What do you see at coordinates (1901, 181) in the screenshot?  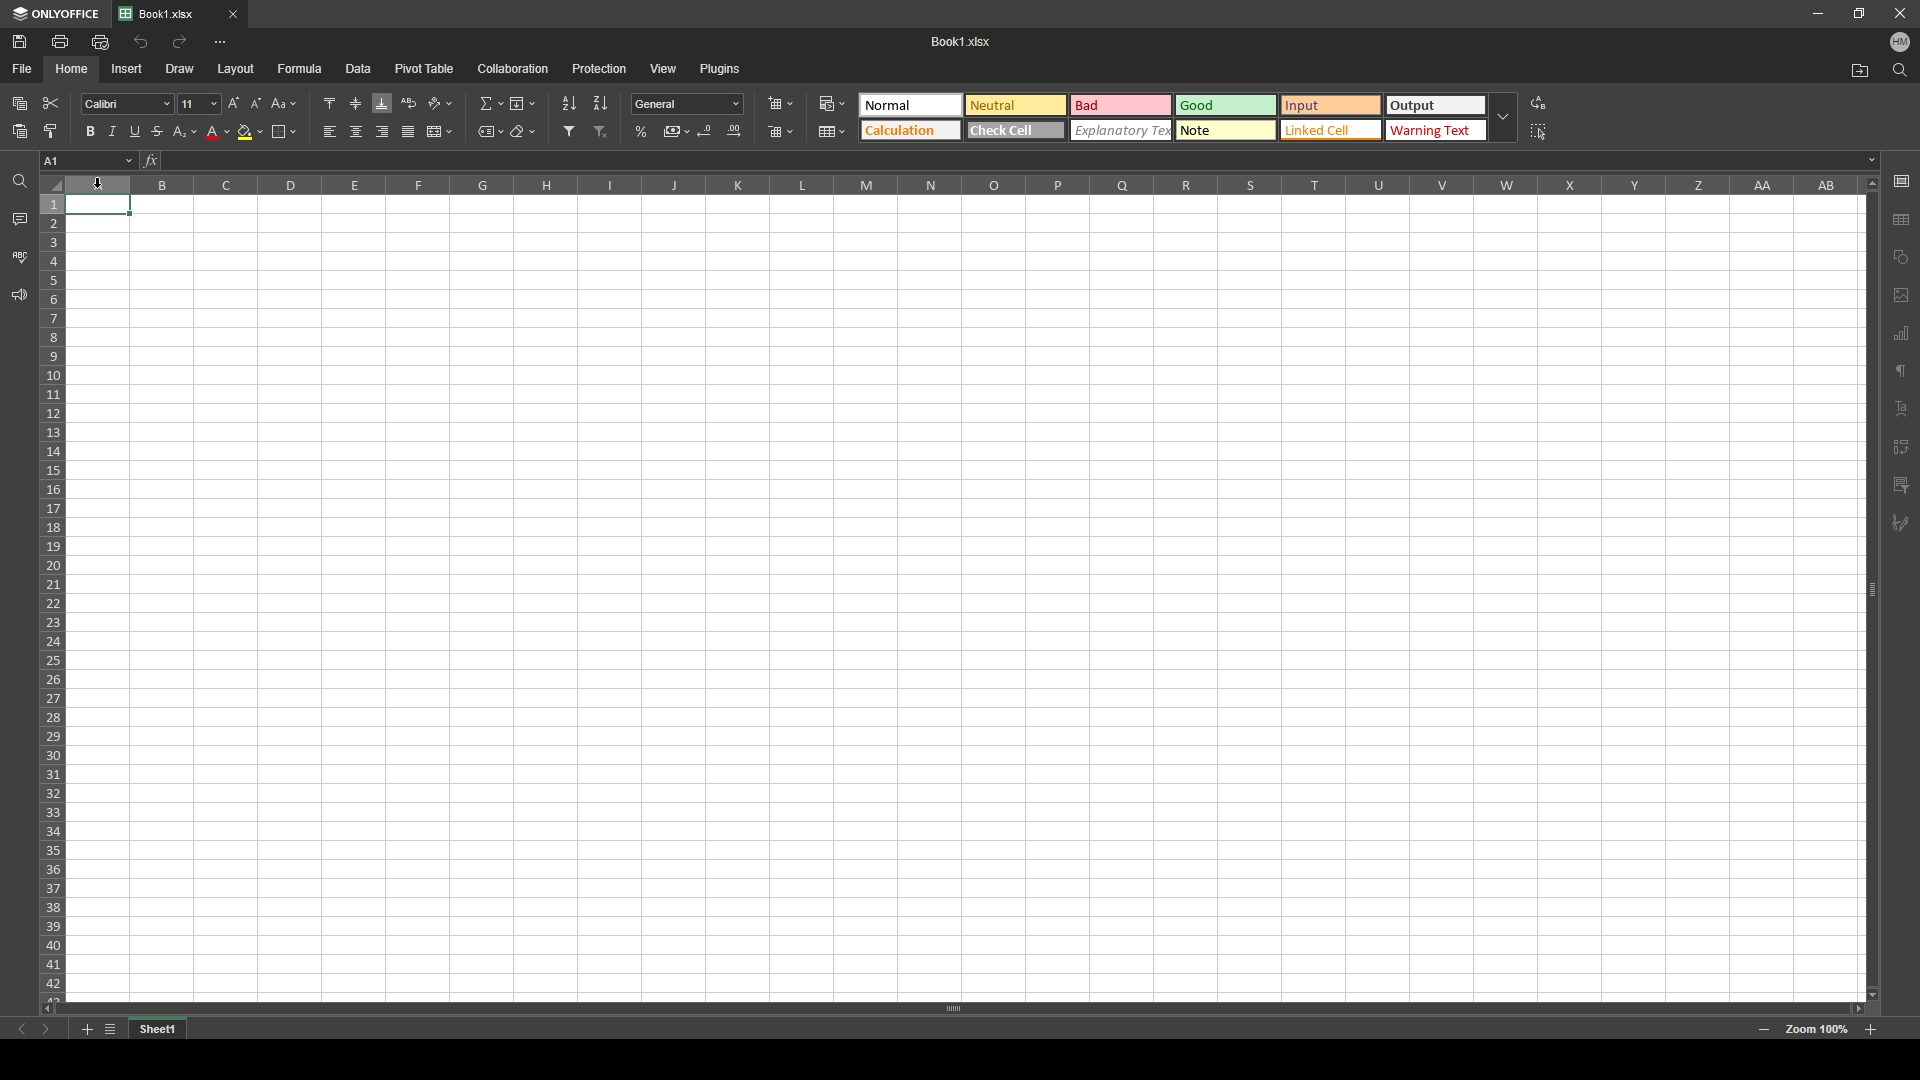 I see `cell settings` at bounding box center [1901, 181].